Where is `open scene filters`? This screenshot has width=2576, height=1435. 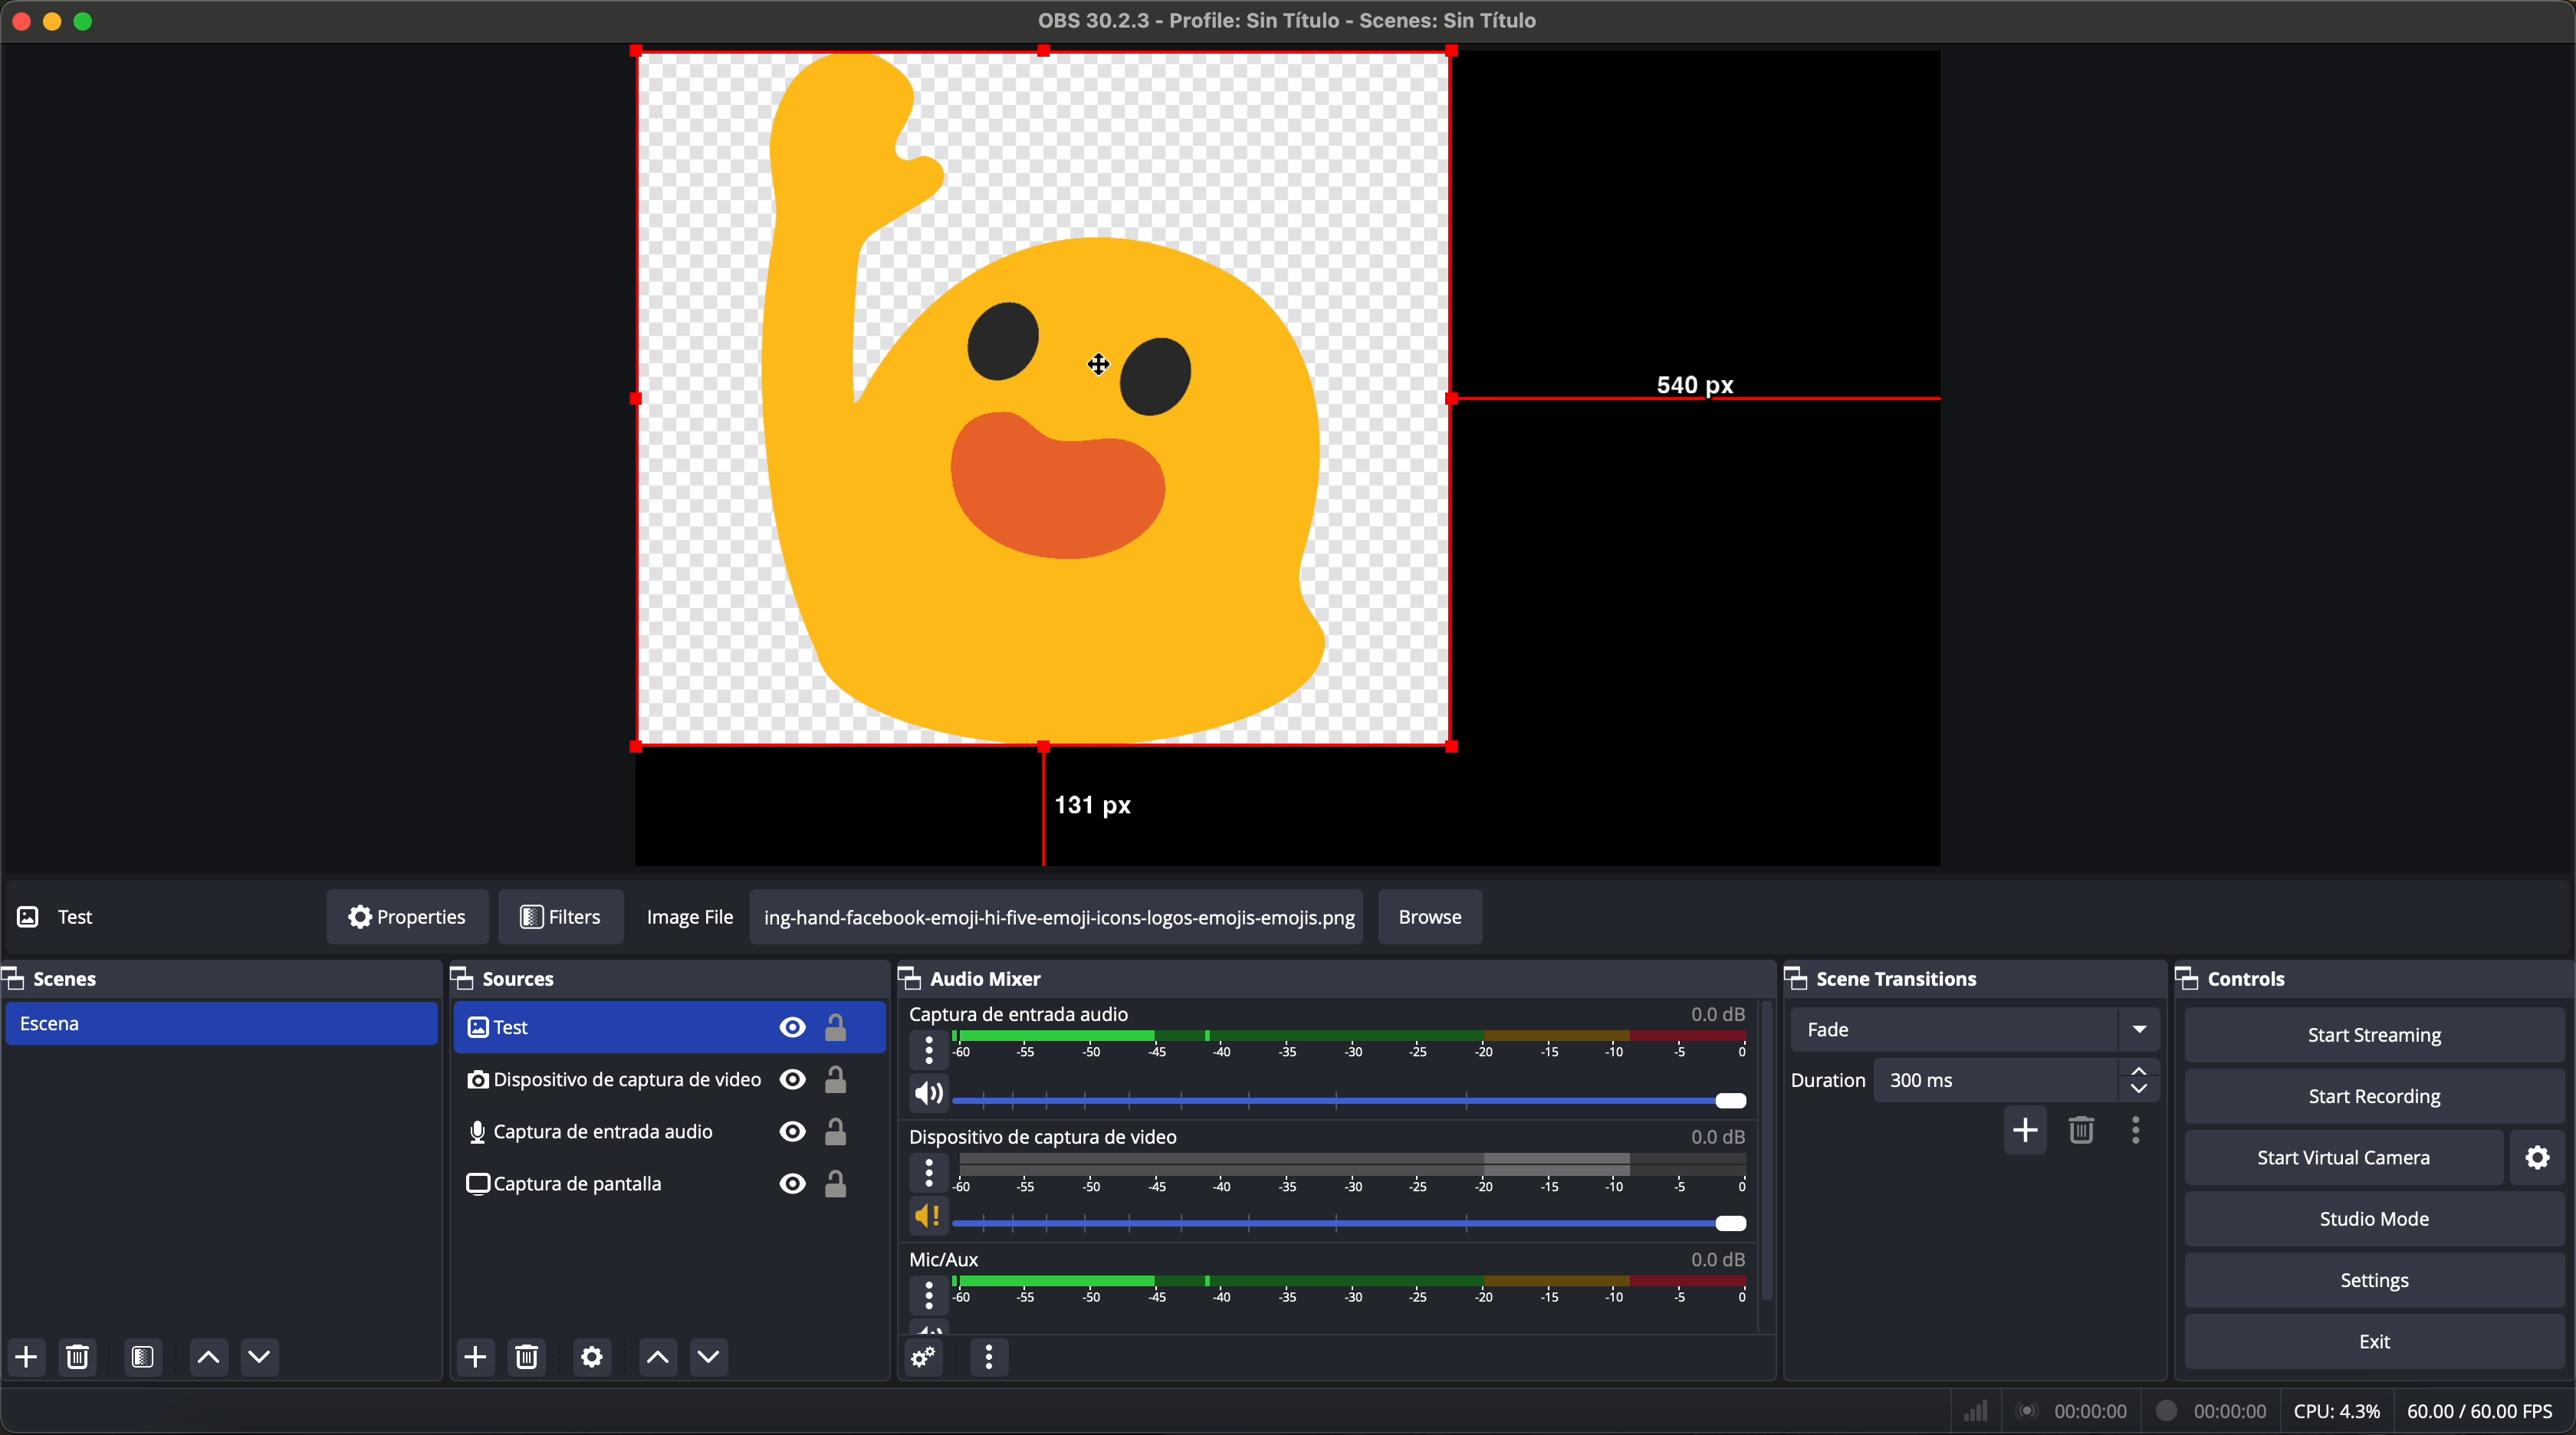
open scene filters is located at coordinates (146, 1359).